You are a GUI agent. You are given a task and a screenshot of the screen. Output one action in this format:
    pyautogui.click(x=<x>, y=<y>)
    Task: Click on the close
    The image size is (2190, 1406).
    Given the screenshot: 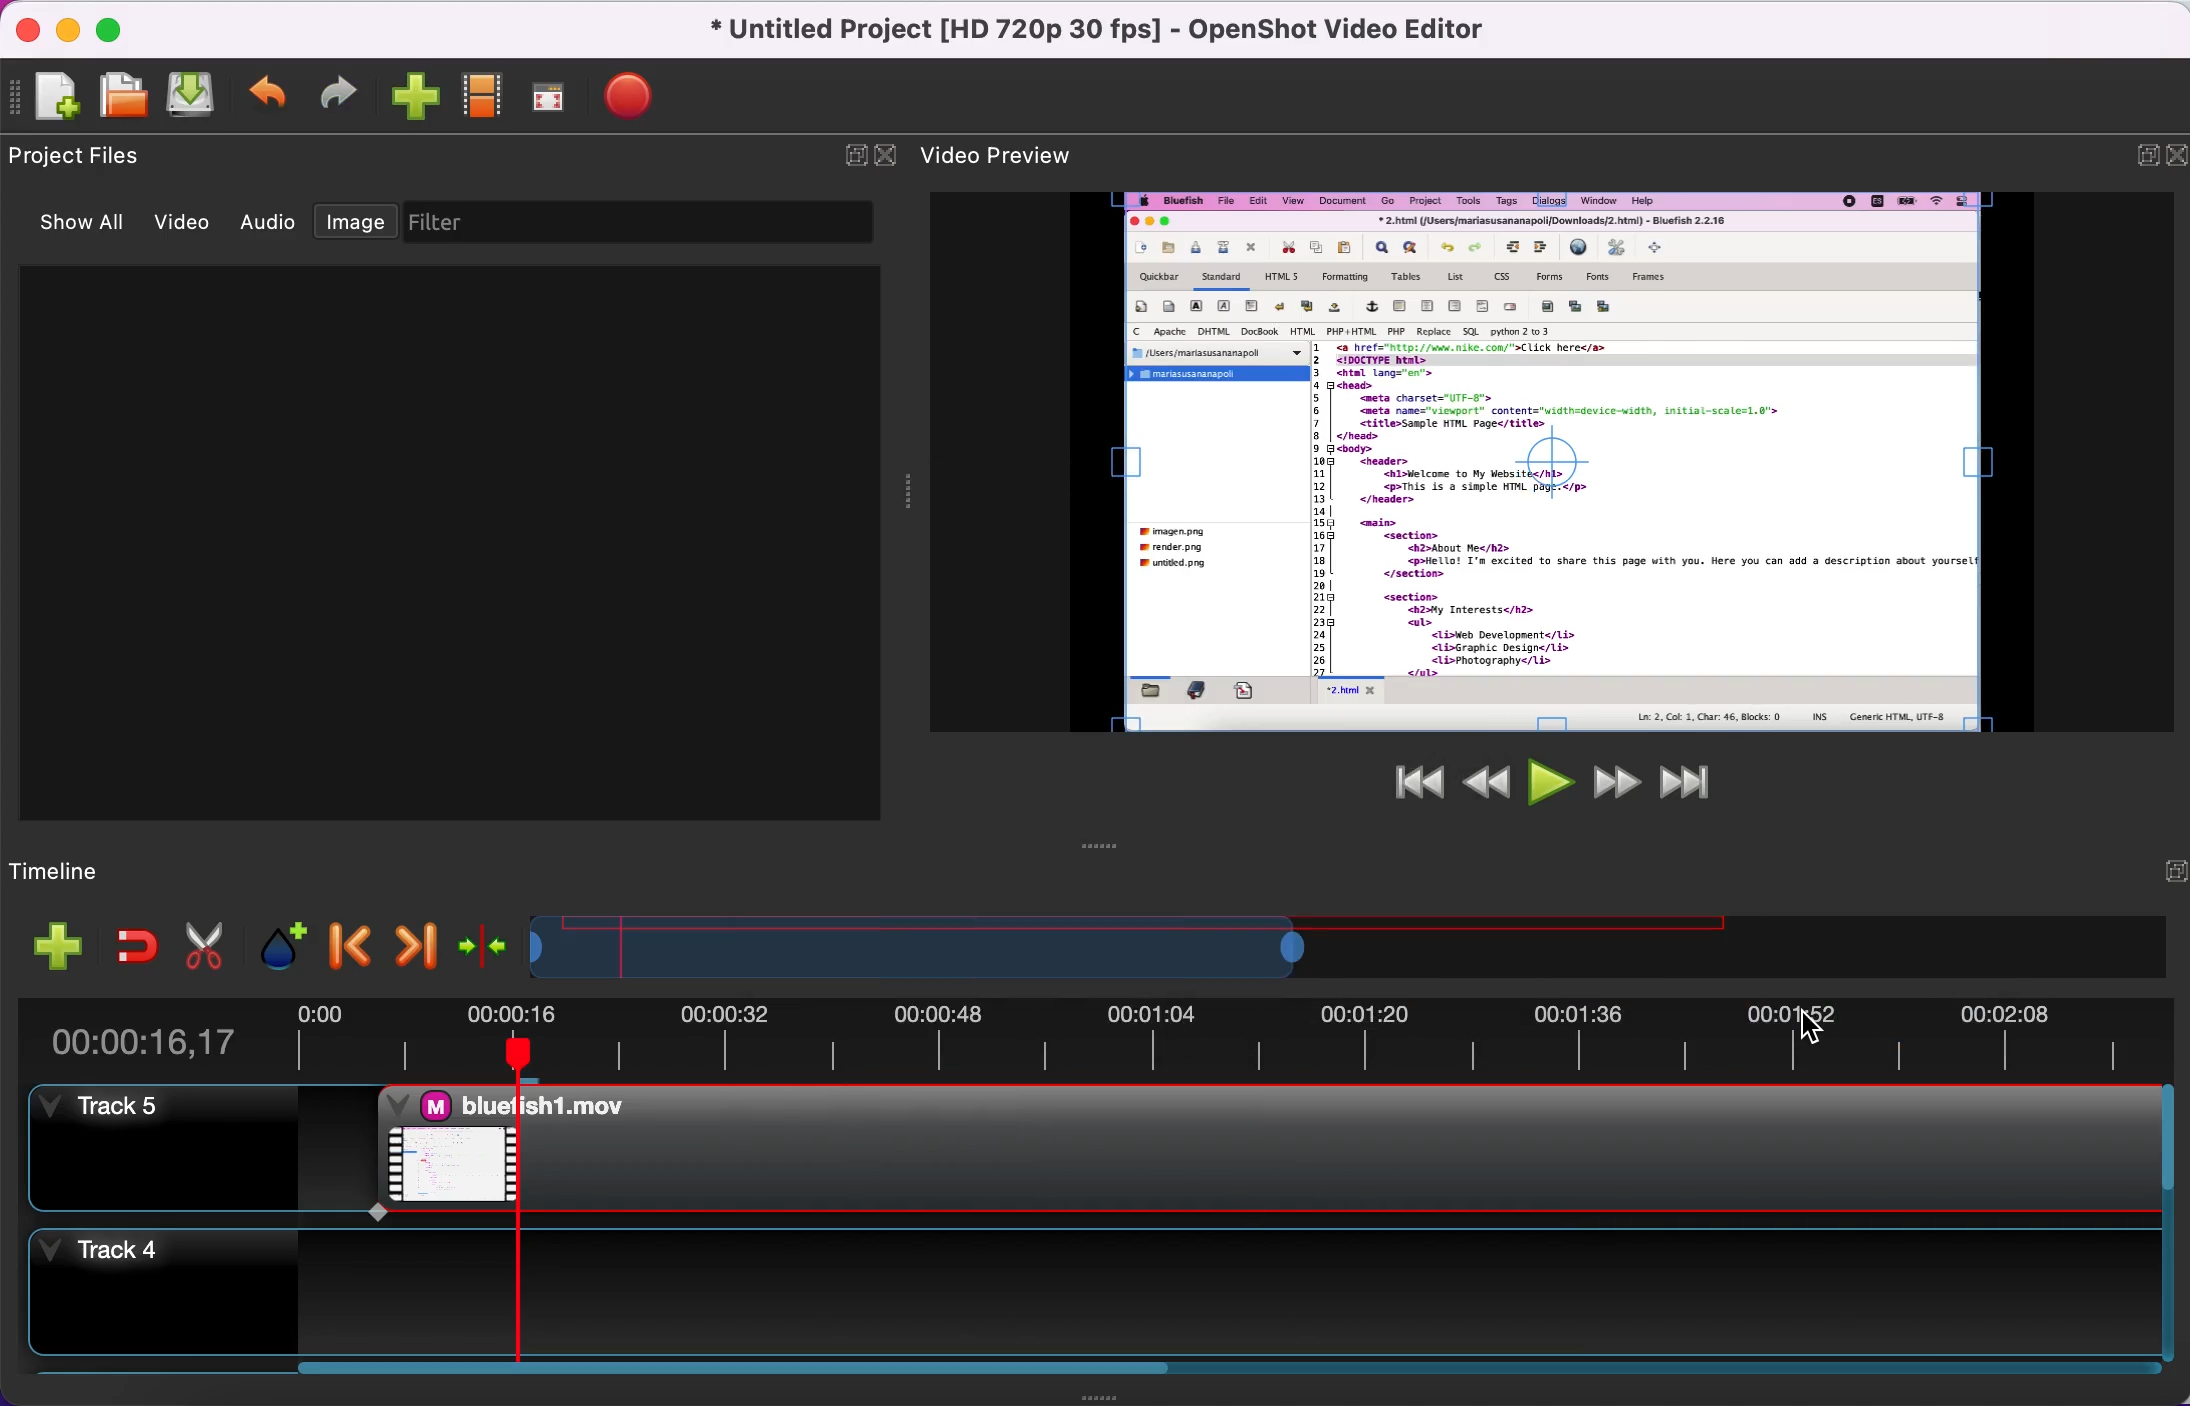 What is the action you would take?
    pyautogui.click(x=2172, y=156)
    